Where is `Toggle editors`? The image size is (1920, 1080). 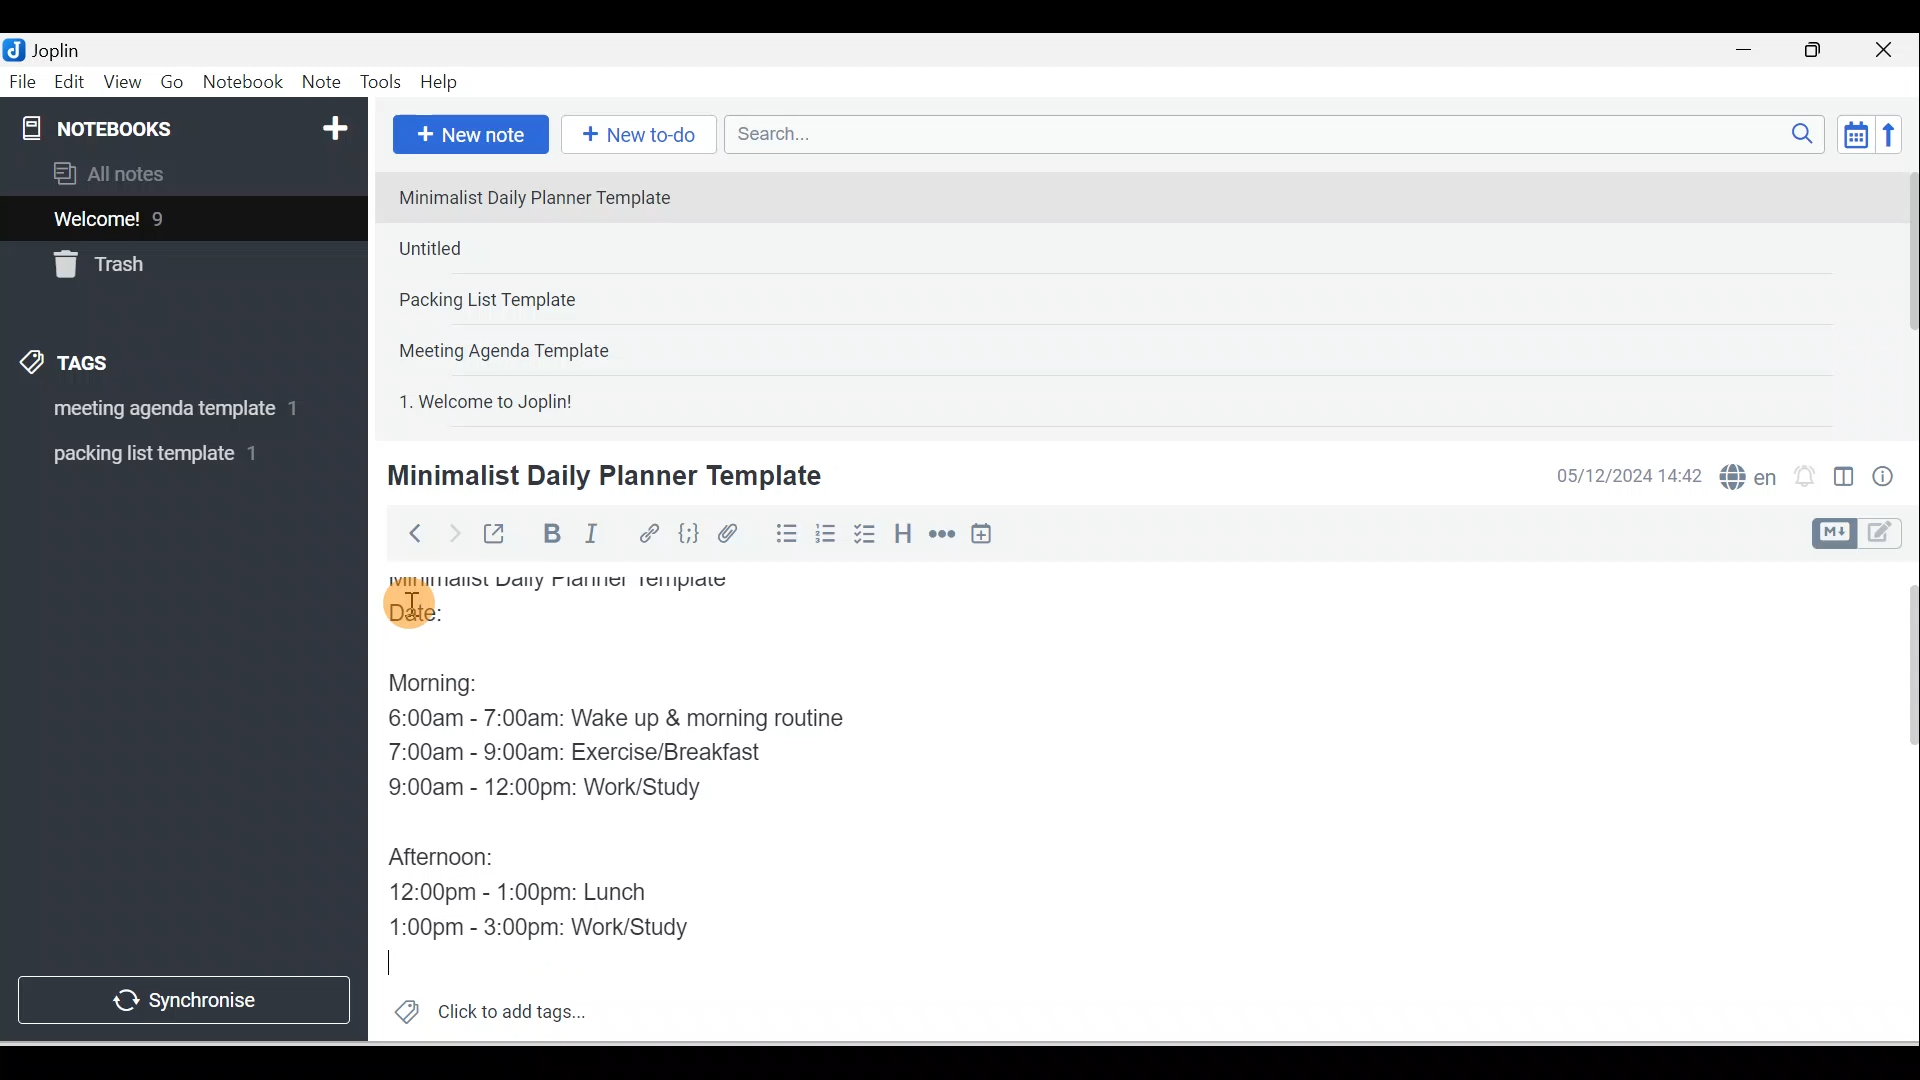
Toggle editors is located at coordinates (1844, 480).